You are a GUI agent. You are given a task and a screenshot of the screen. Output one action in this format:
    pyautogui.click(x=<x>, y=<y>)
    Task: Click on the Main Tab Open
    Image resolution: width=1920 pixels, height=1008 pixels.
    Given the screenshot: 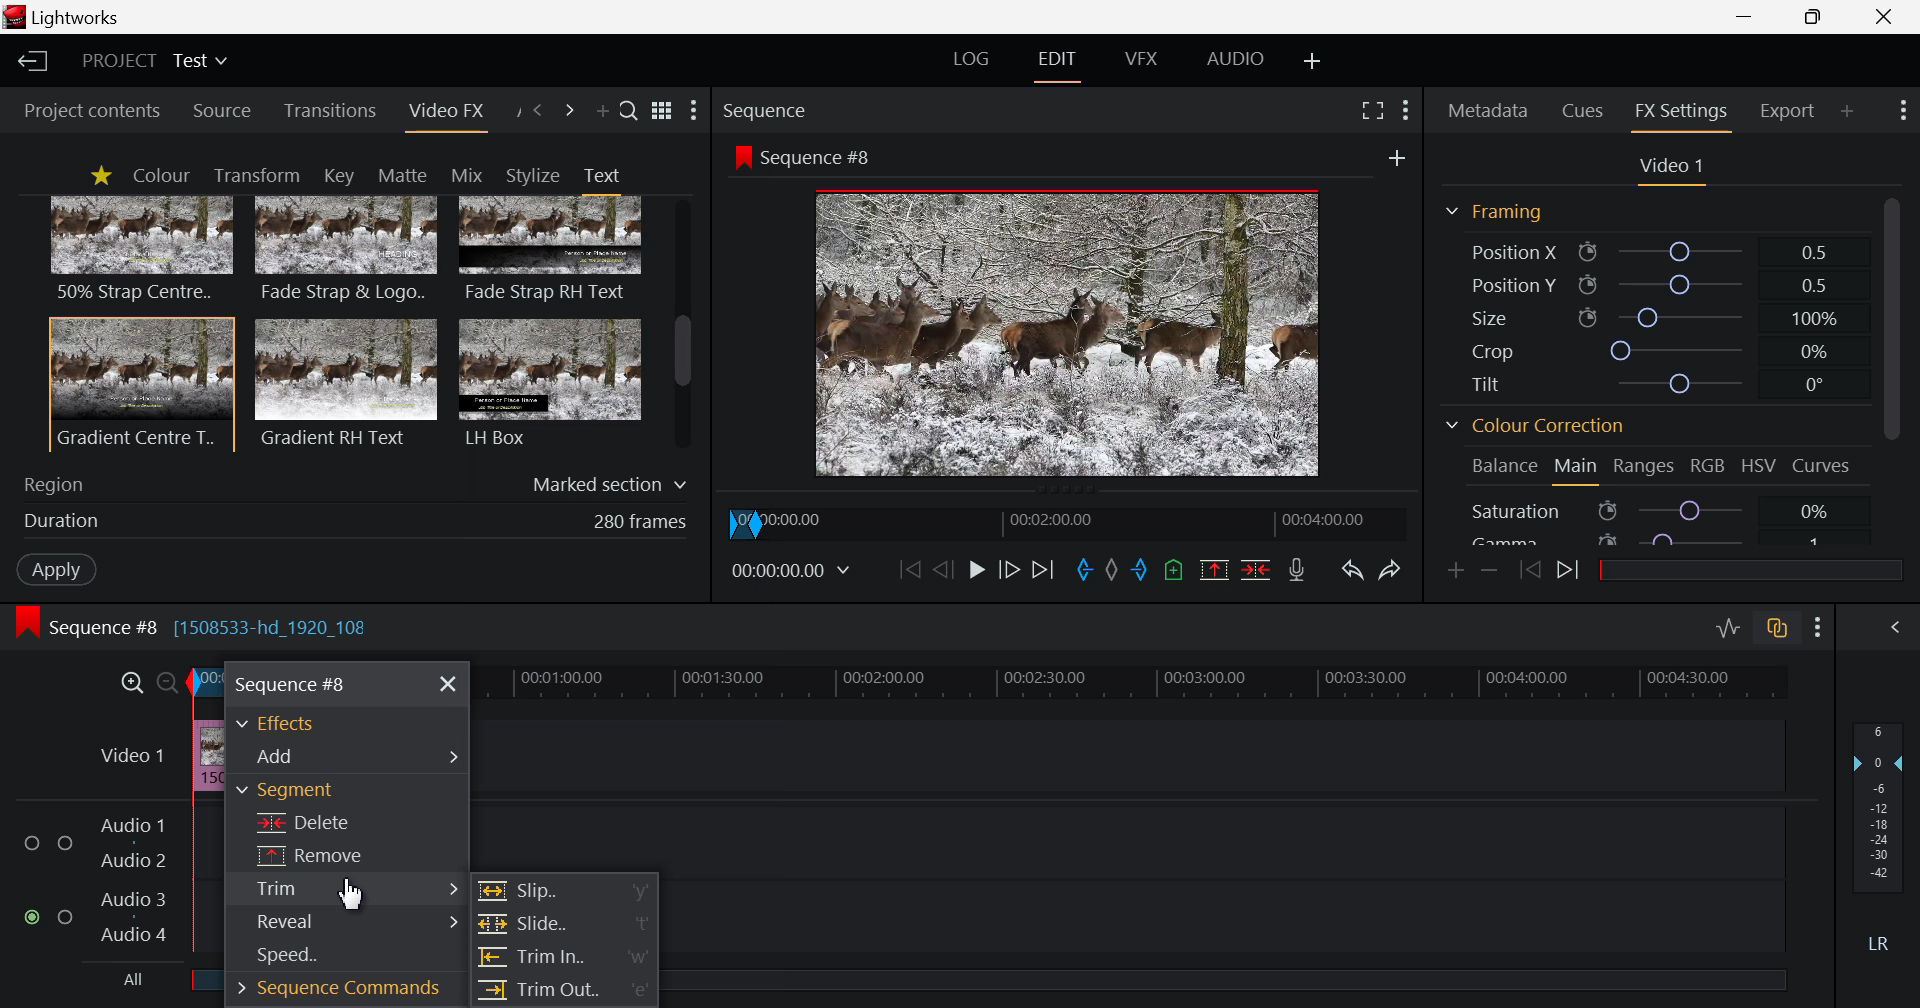 What is the action you would take?
    pyautogui.click(x=1577, y=469)
    